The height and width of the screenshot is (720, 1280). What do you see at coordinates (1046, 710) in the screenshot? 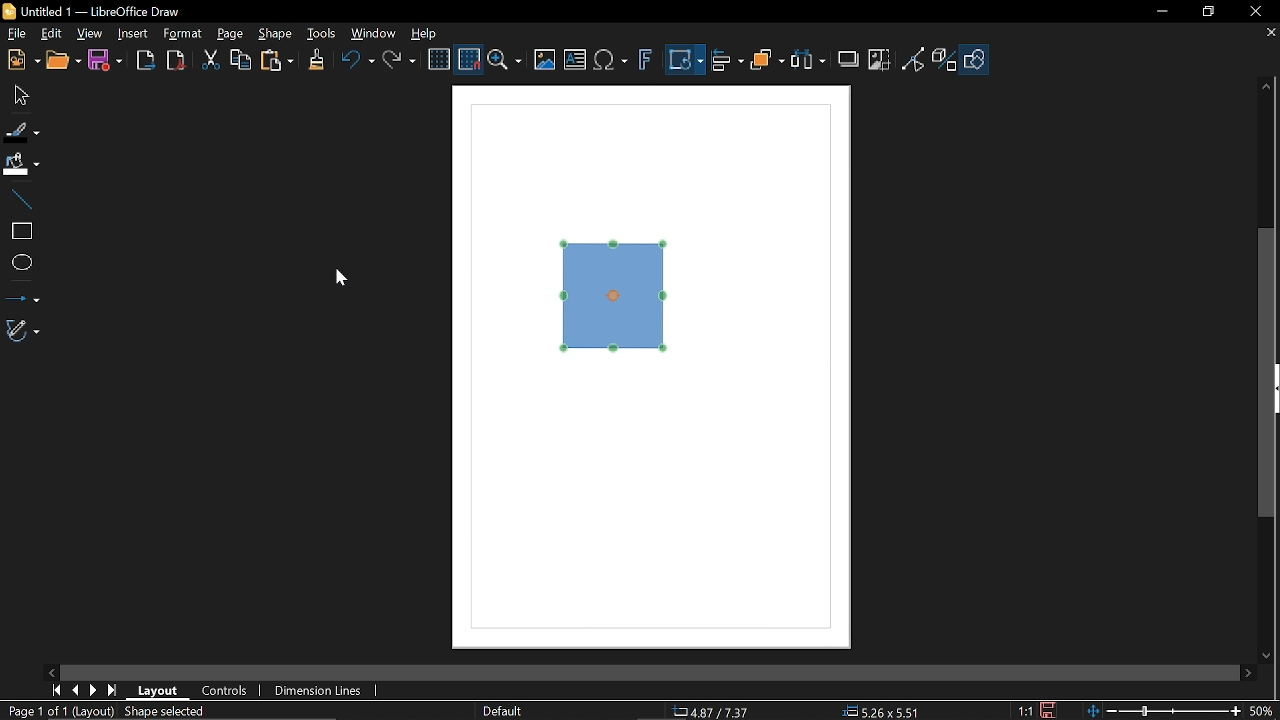
I see `Save` at bounding box center [1046, 710].